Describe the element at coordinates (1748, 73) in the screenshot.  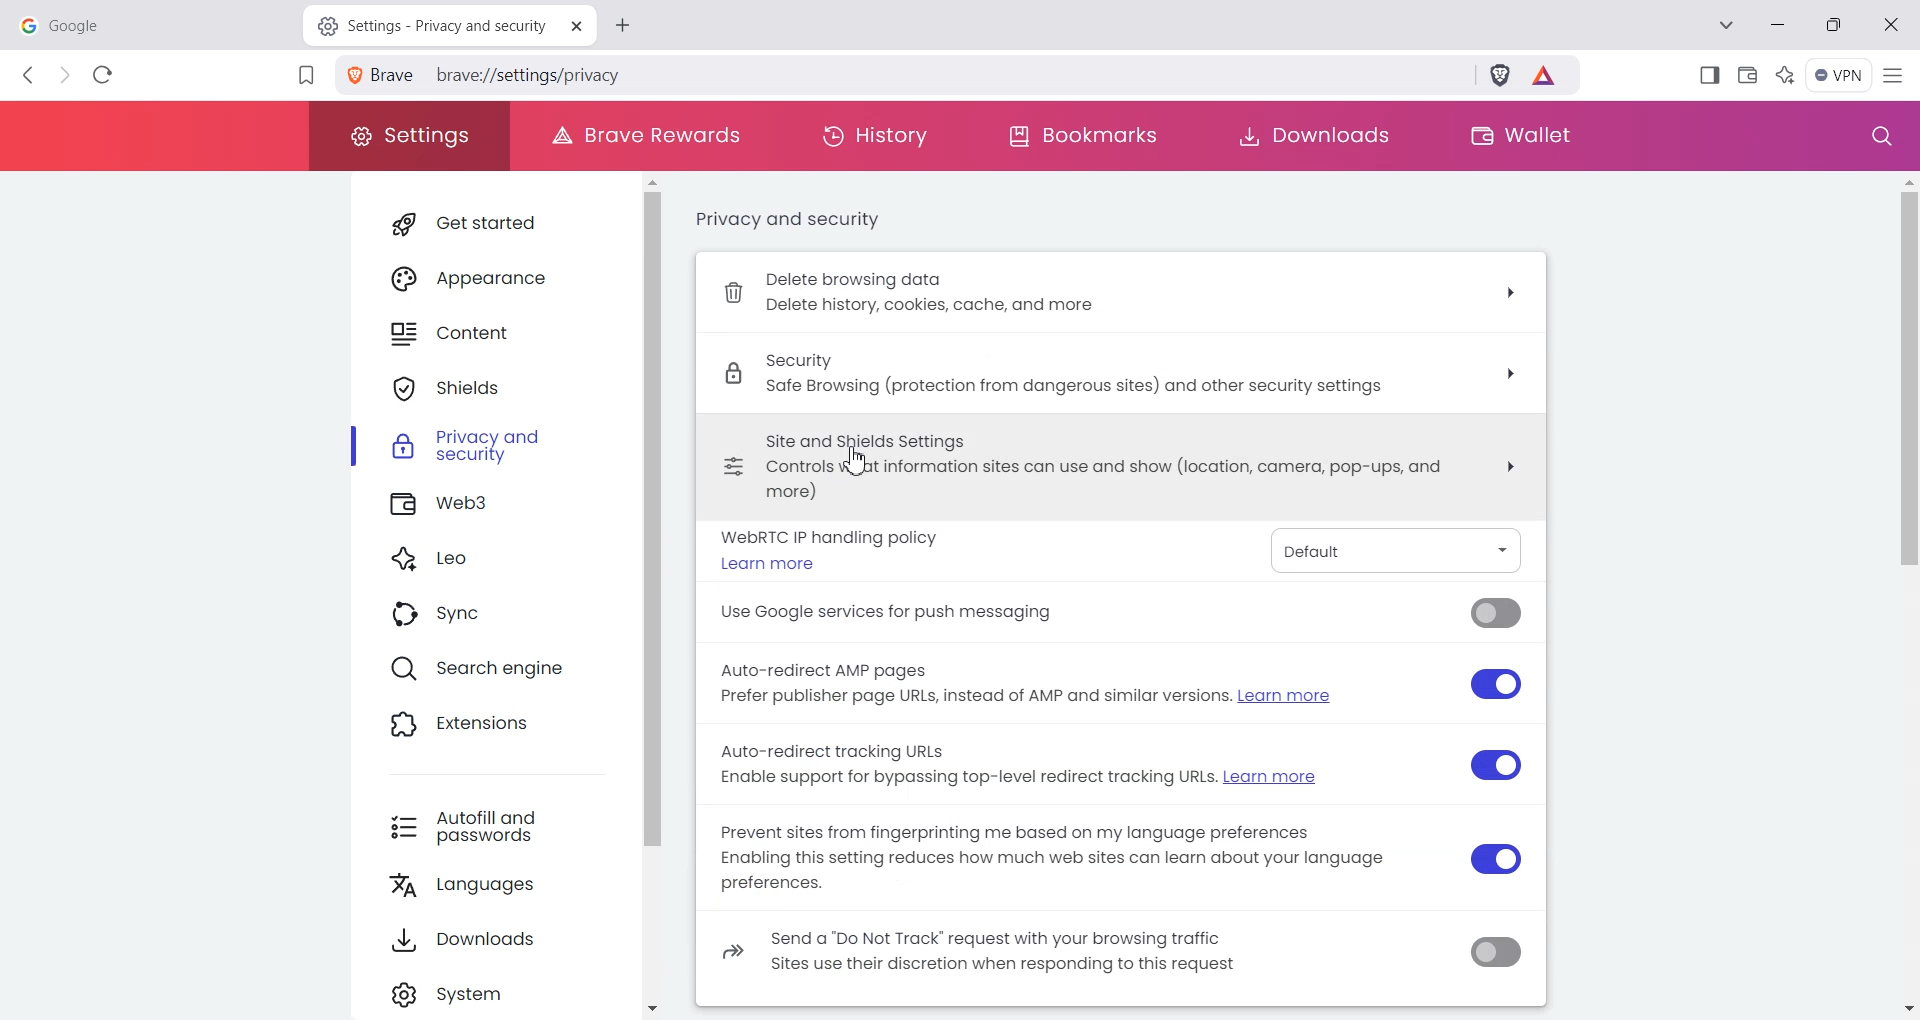
I see `Wallet` at that location.